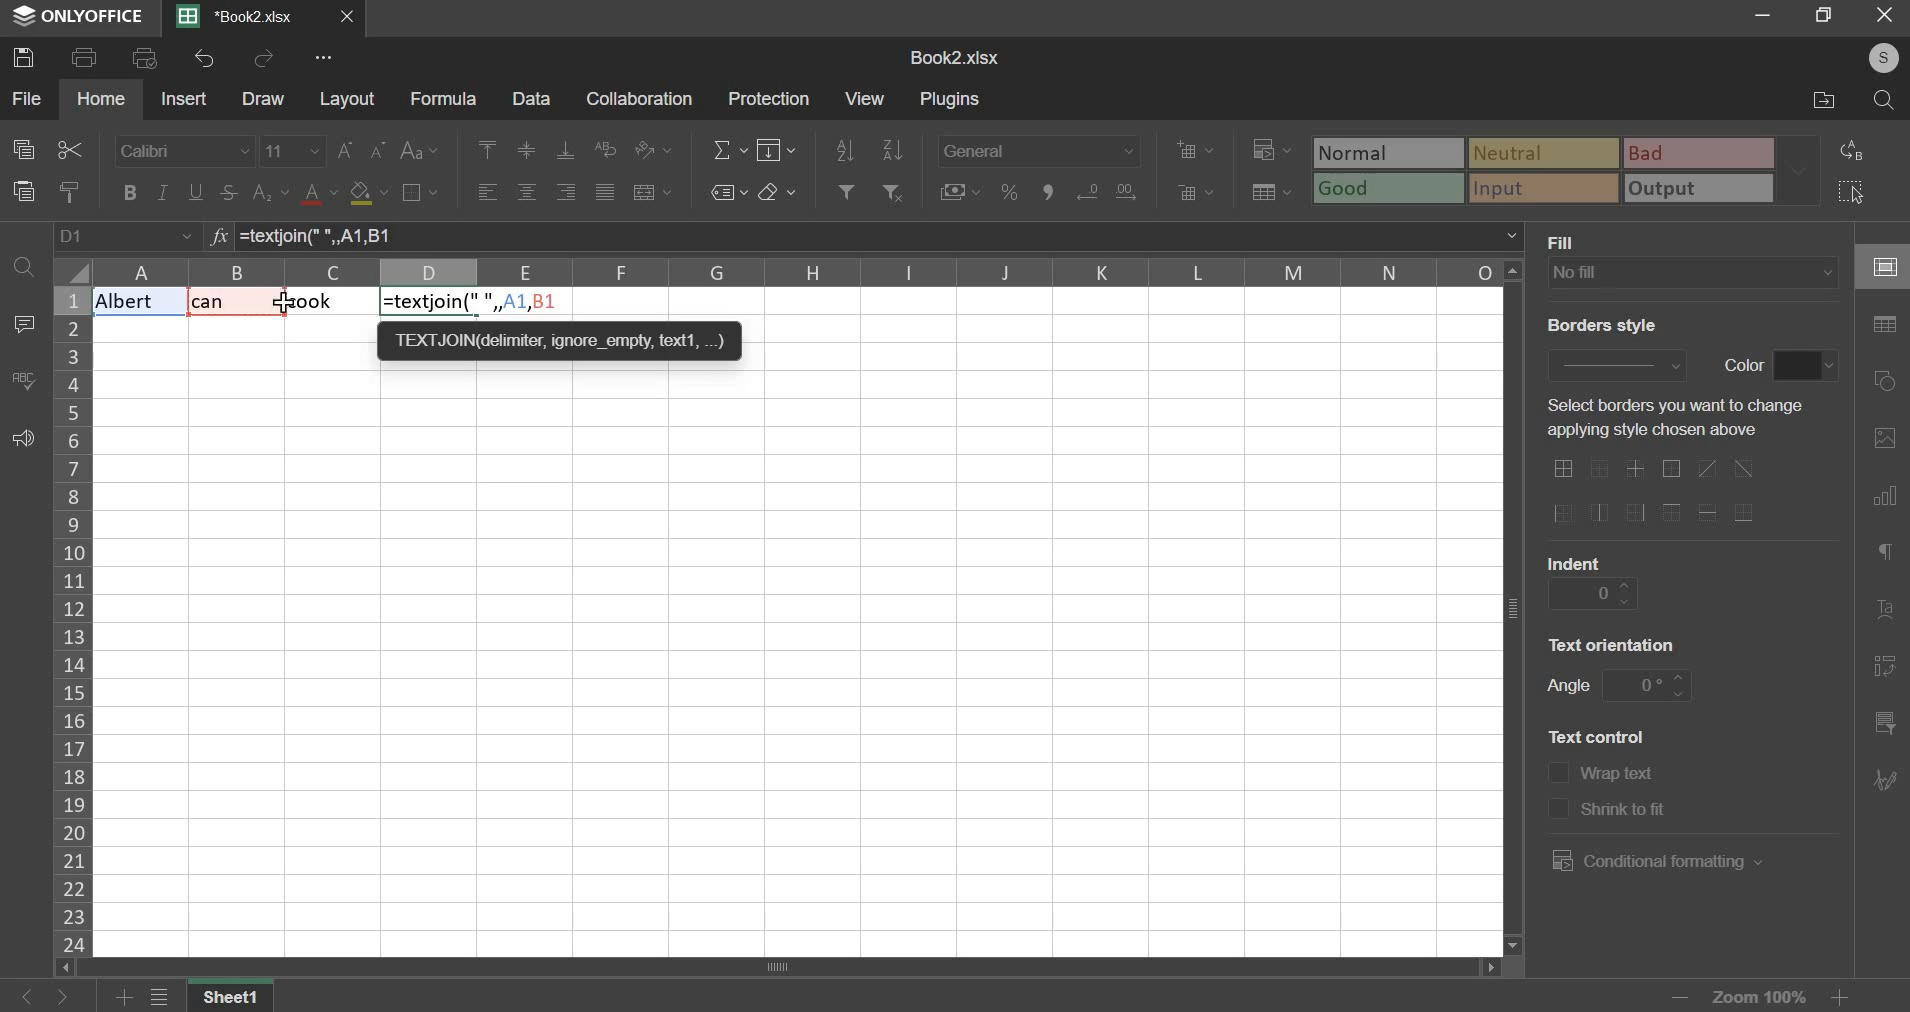 Image resolution: width=1910 pixels, height=1012 pixels. What do you see at coordinates (529, 150) in the screenshot?
I see `align middle` at bounding box center [529, 150].